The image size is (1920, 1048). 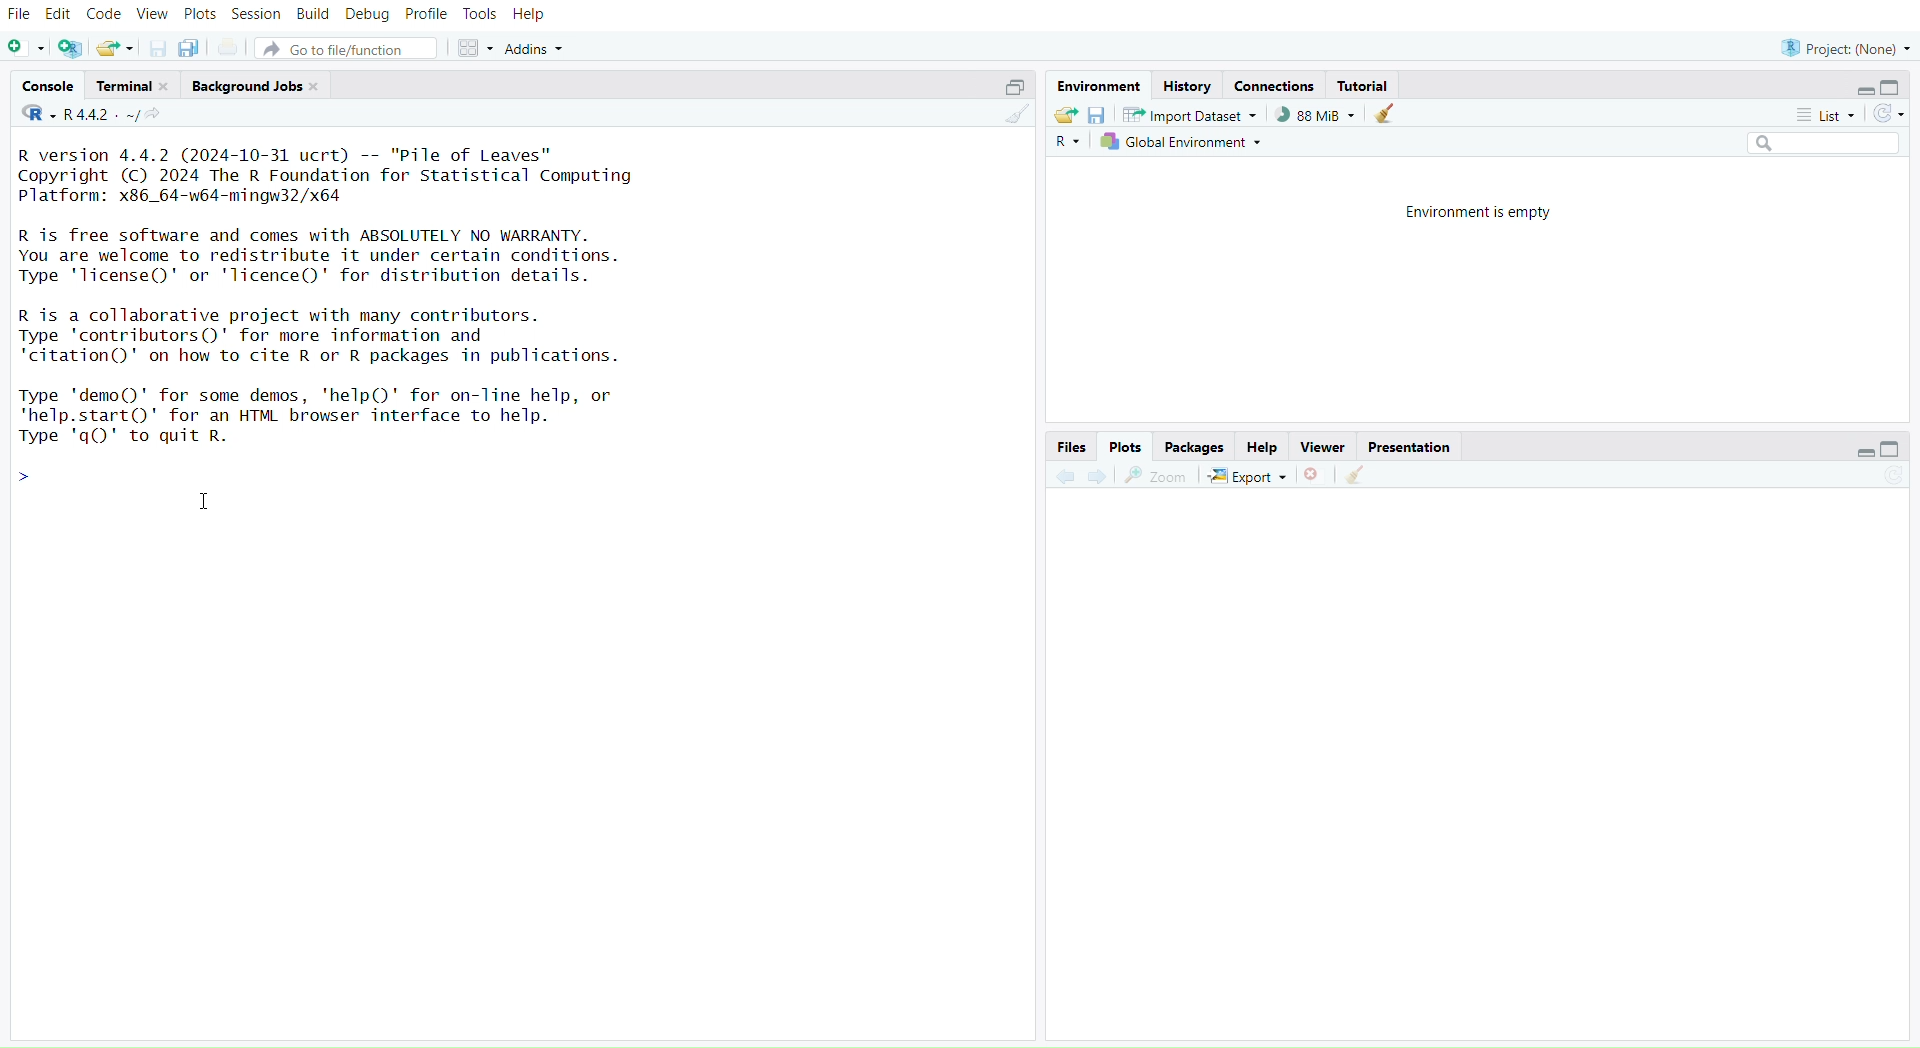 What do you see at coordinates (159, 50) in the screenshot?
I see `save current document` at bounding box center [159, 50].